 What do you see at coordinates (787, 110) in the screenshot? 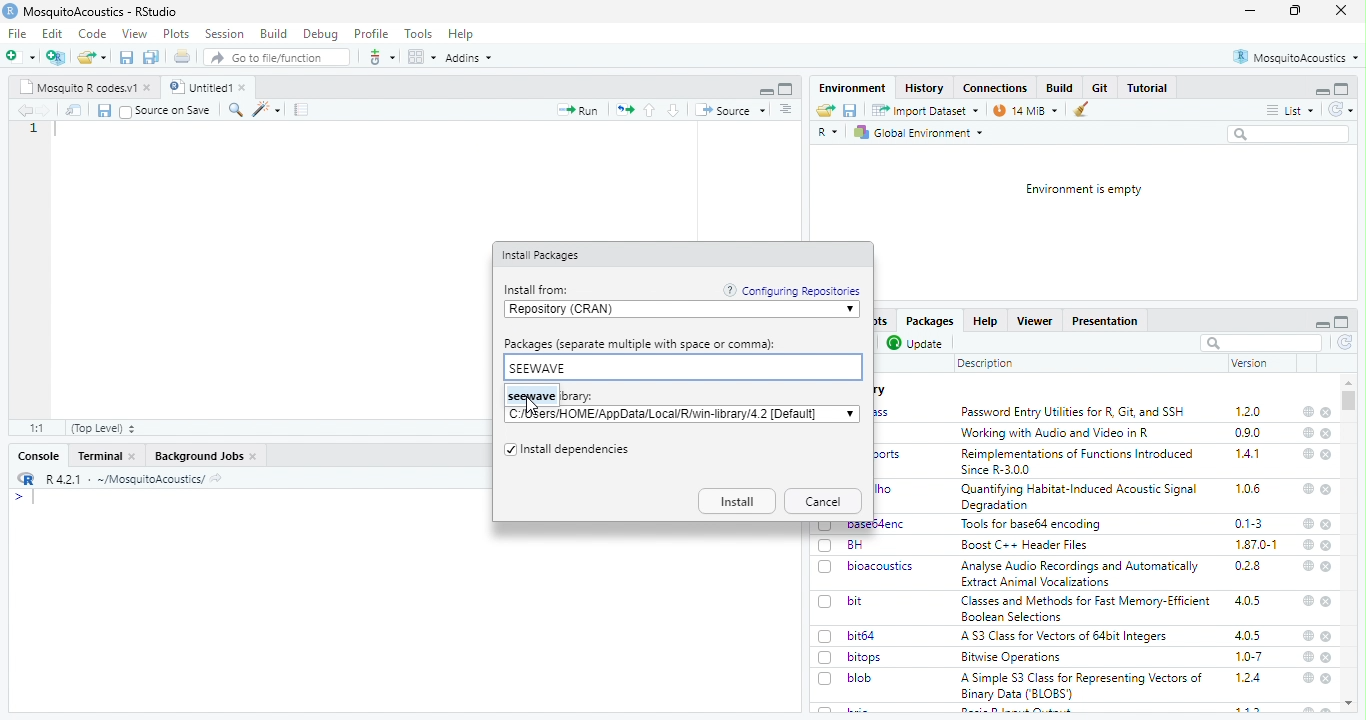
I see `more` at bounding box center [787, 110].